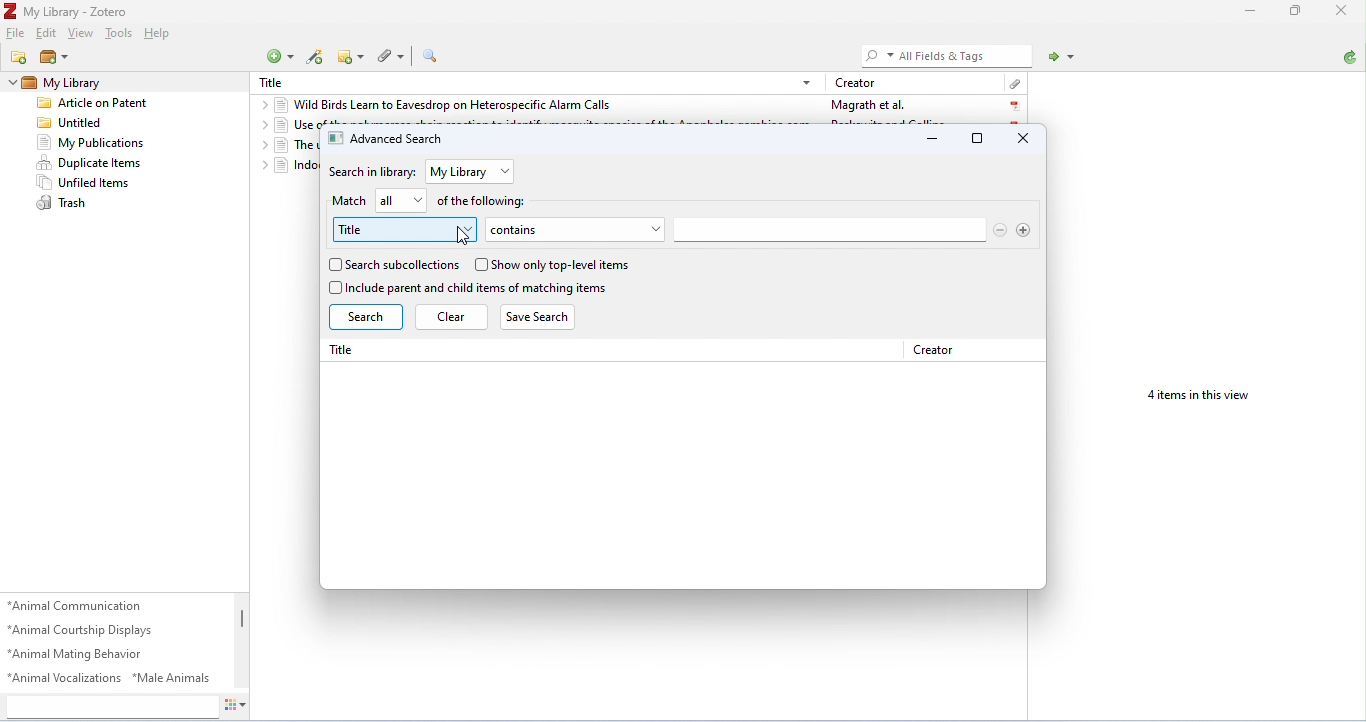 The width and height of the screenshot is (1366, 722). I want to click on clear, so click(452, 316).